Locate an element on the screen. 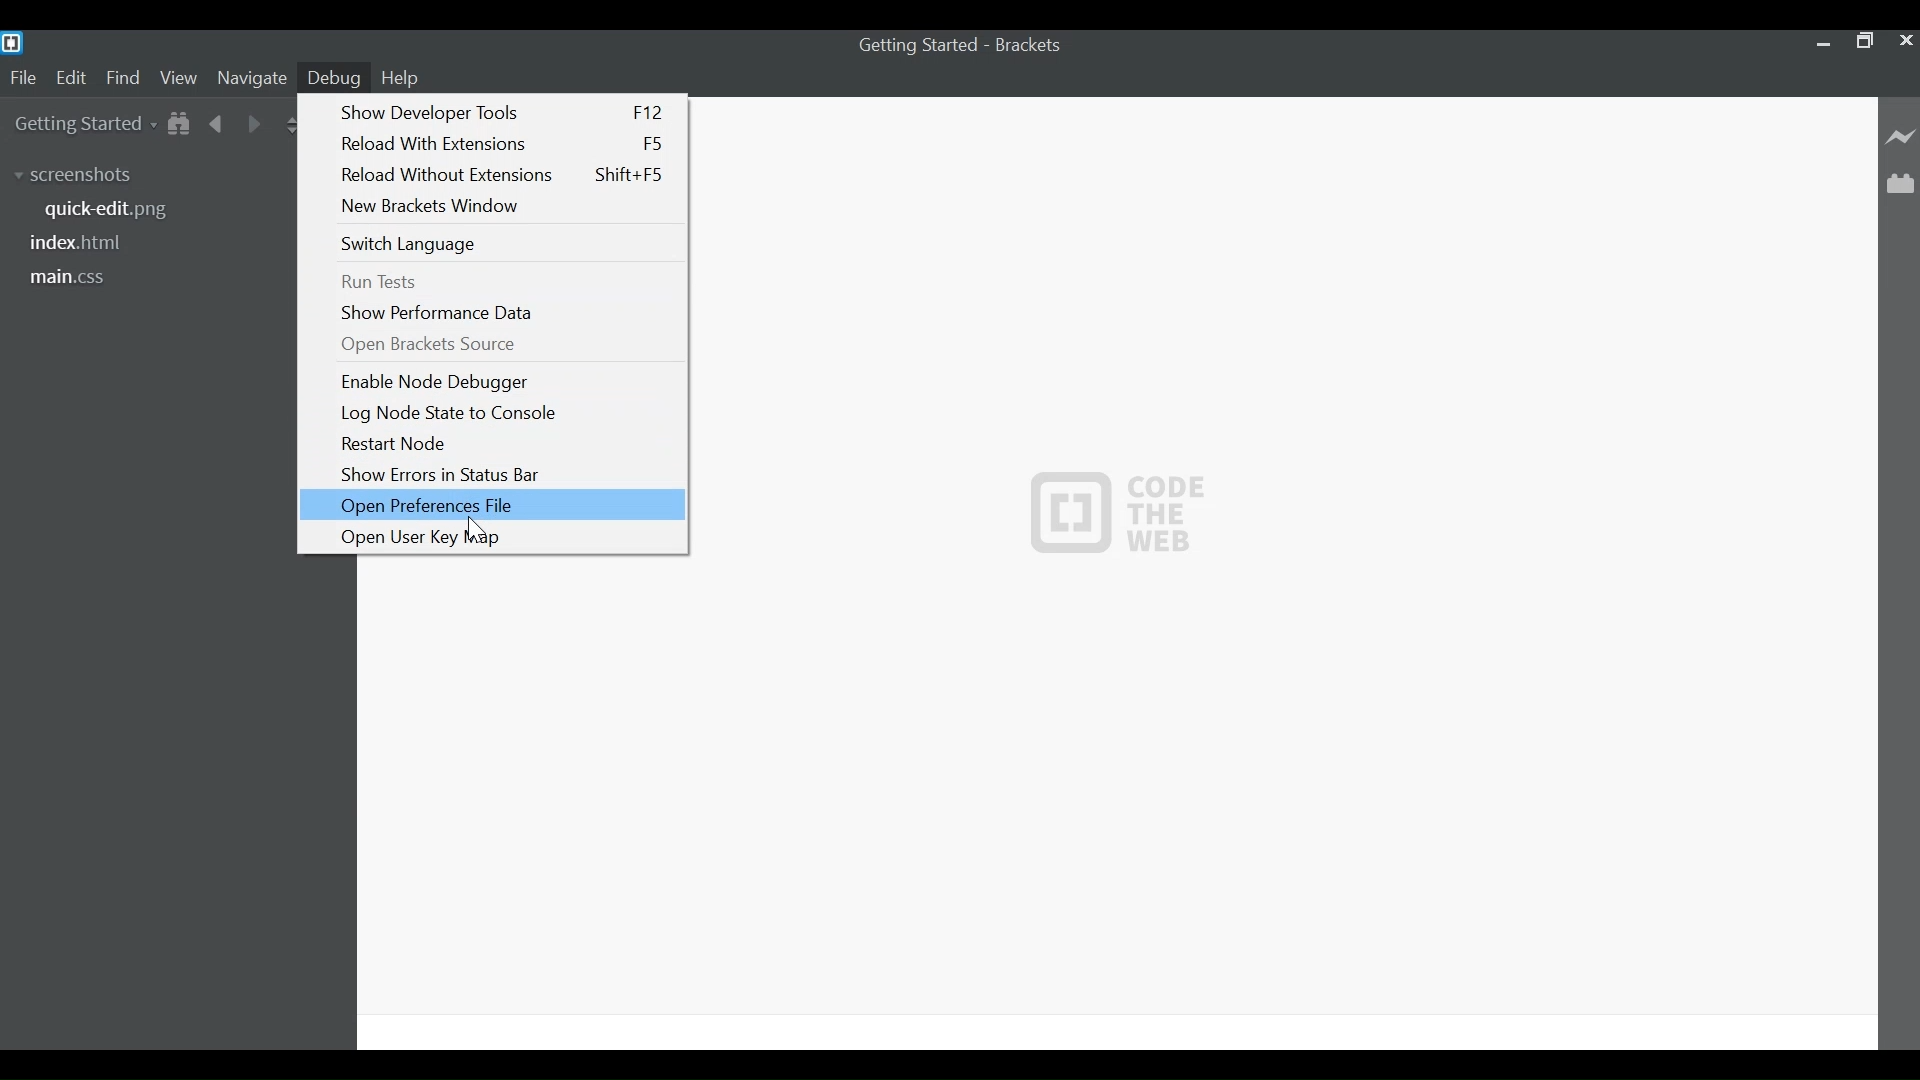 Image resolution: width=1920 pixels, height=1080 pixels. Run Tests is located at coordinates (389, 281).